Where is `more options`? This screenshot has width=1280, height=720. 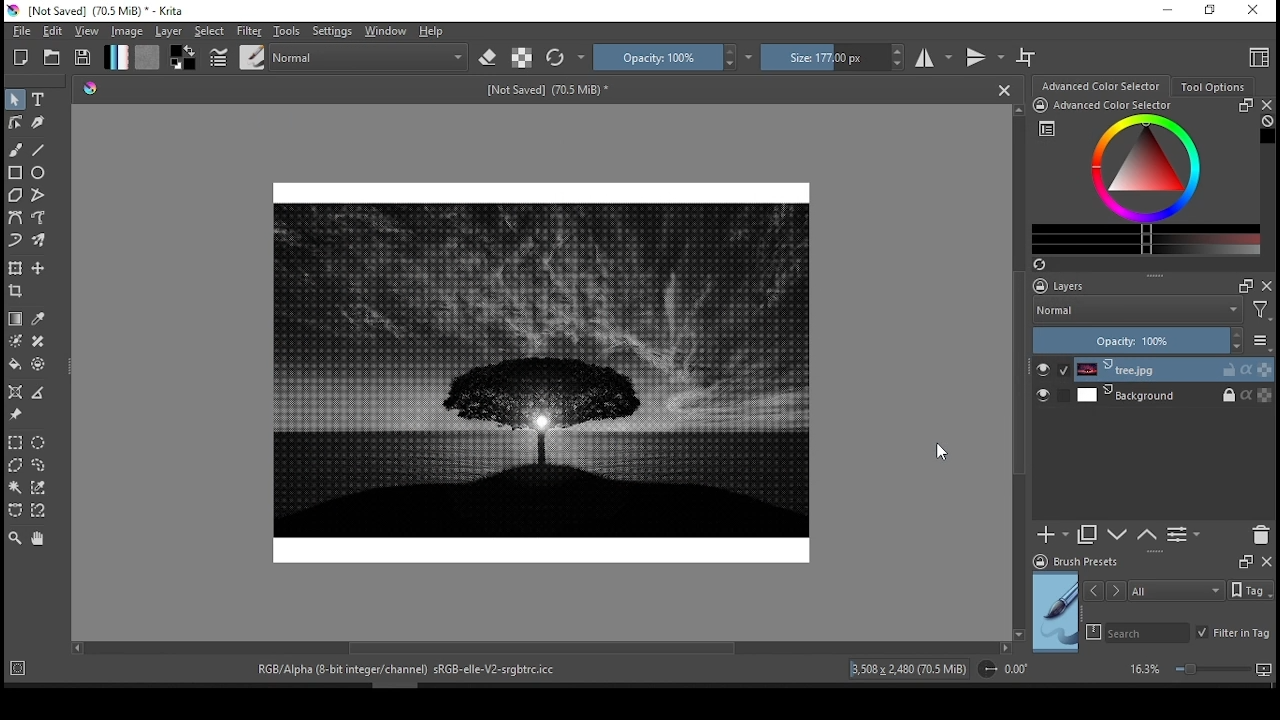
more options is located at coordinates (1262, 341).